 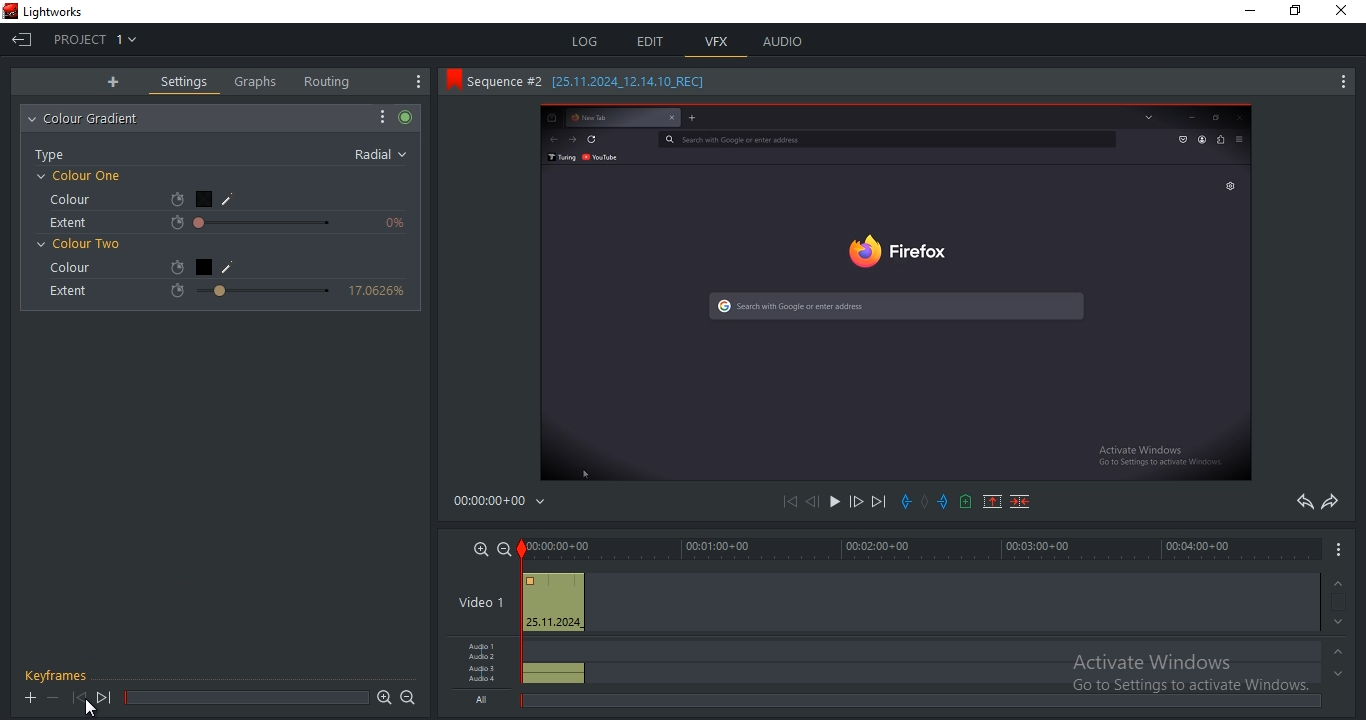 I want to click on add cue, so click(x=965, y=502).